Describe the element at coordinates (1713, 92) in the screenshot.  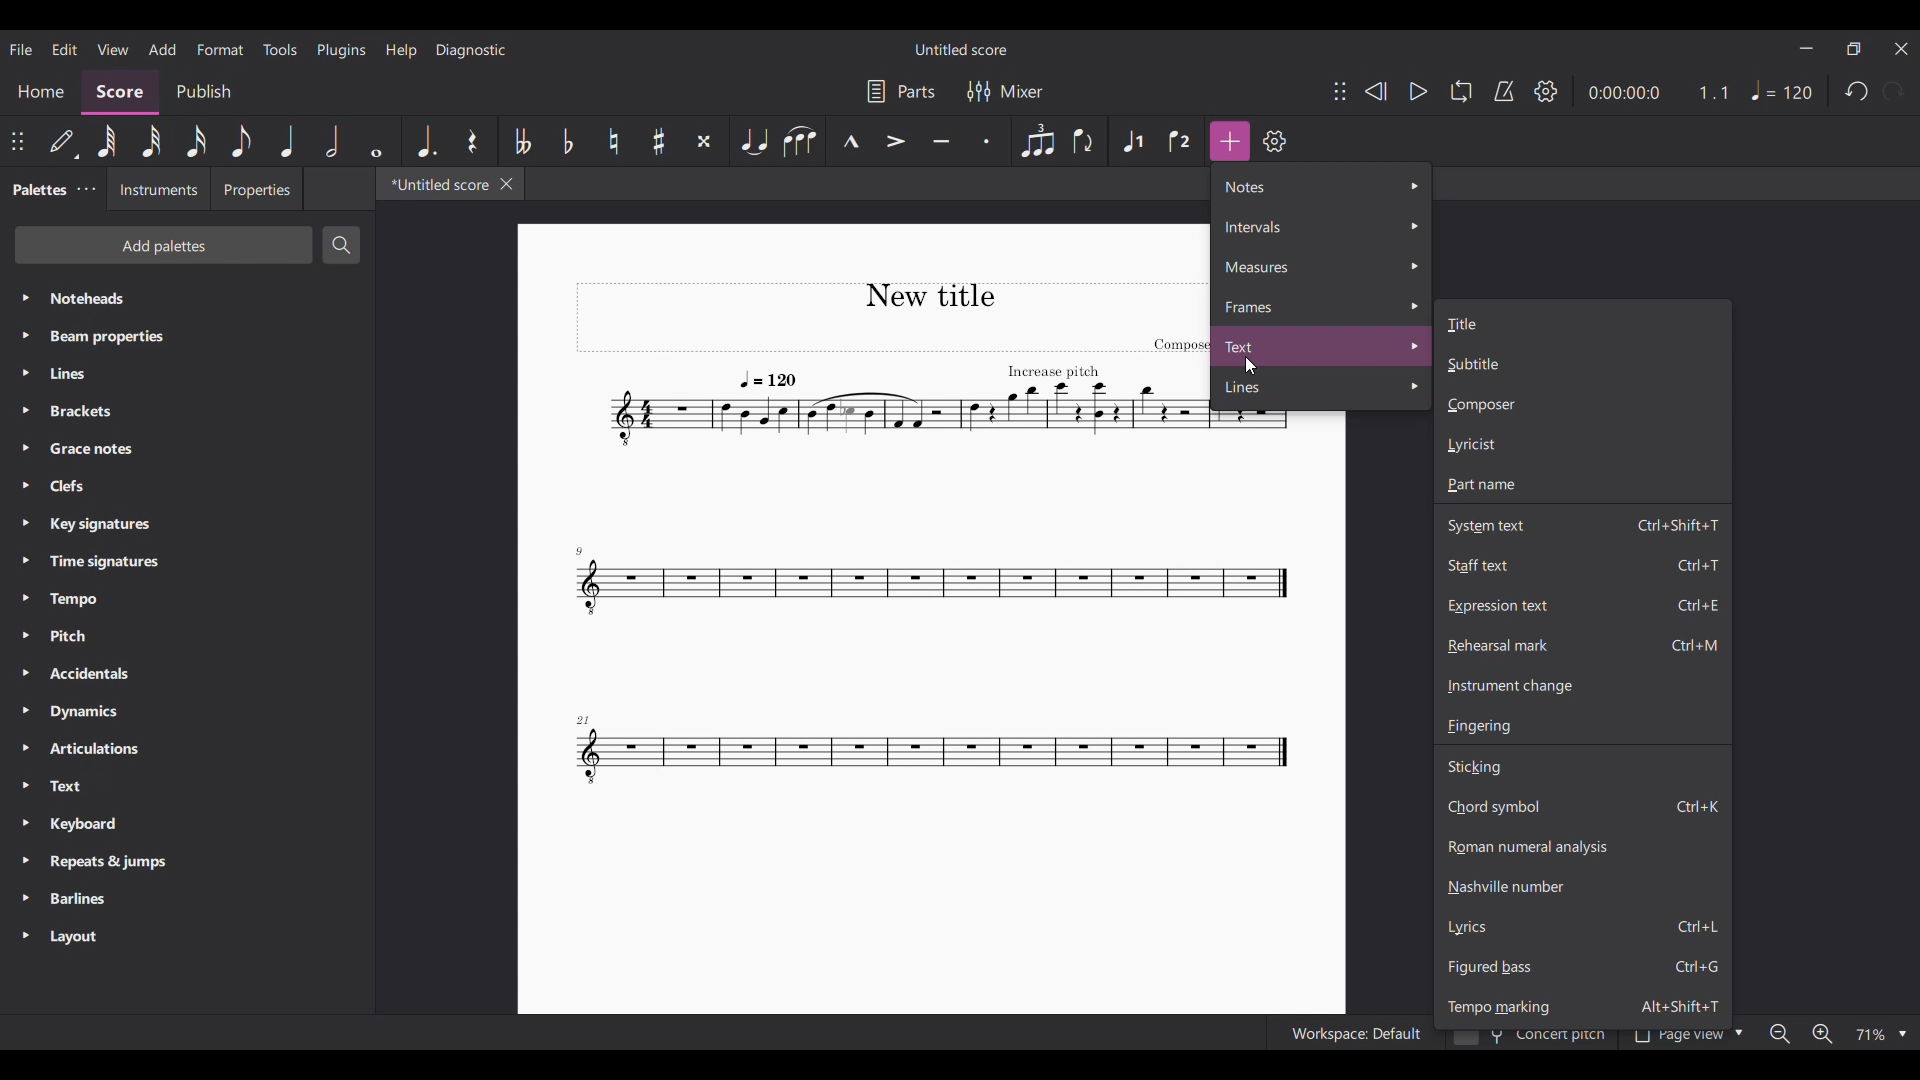
I see `Current ratio` at that location.